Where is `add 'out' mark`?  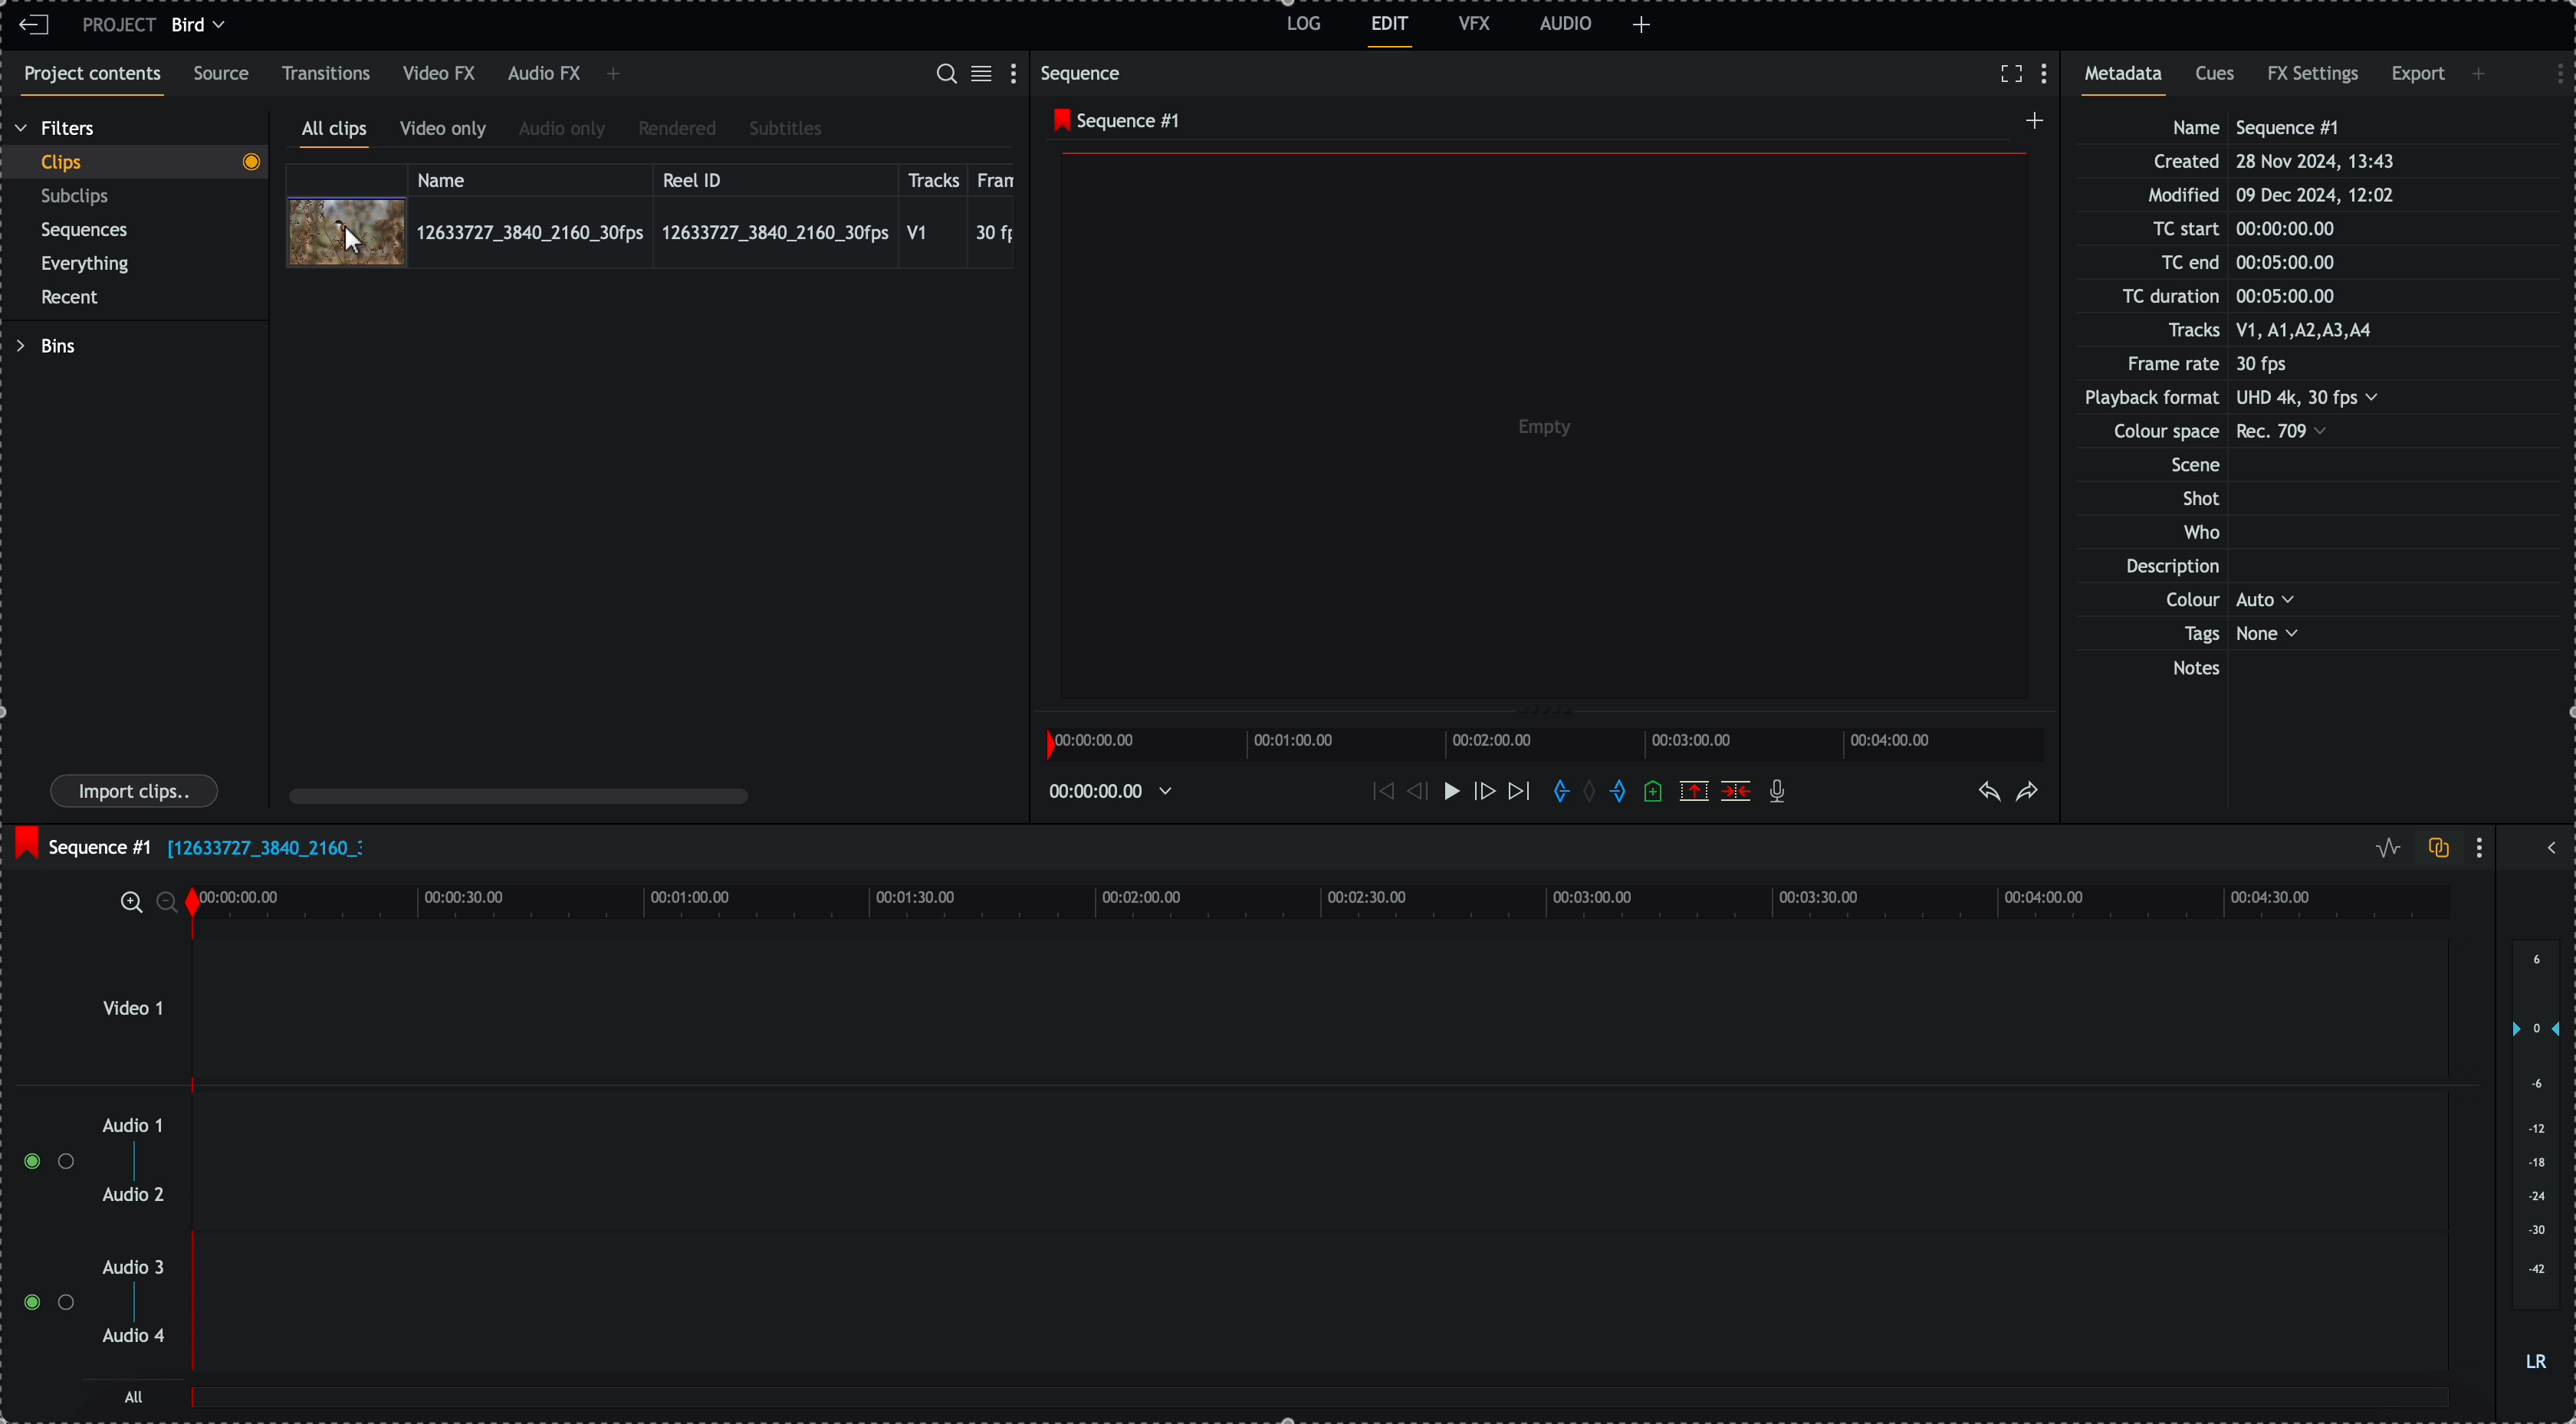
add 'out' mark is located at coordinates (1617, 792).